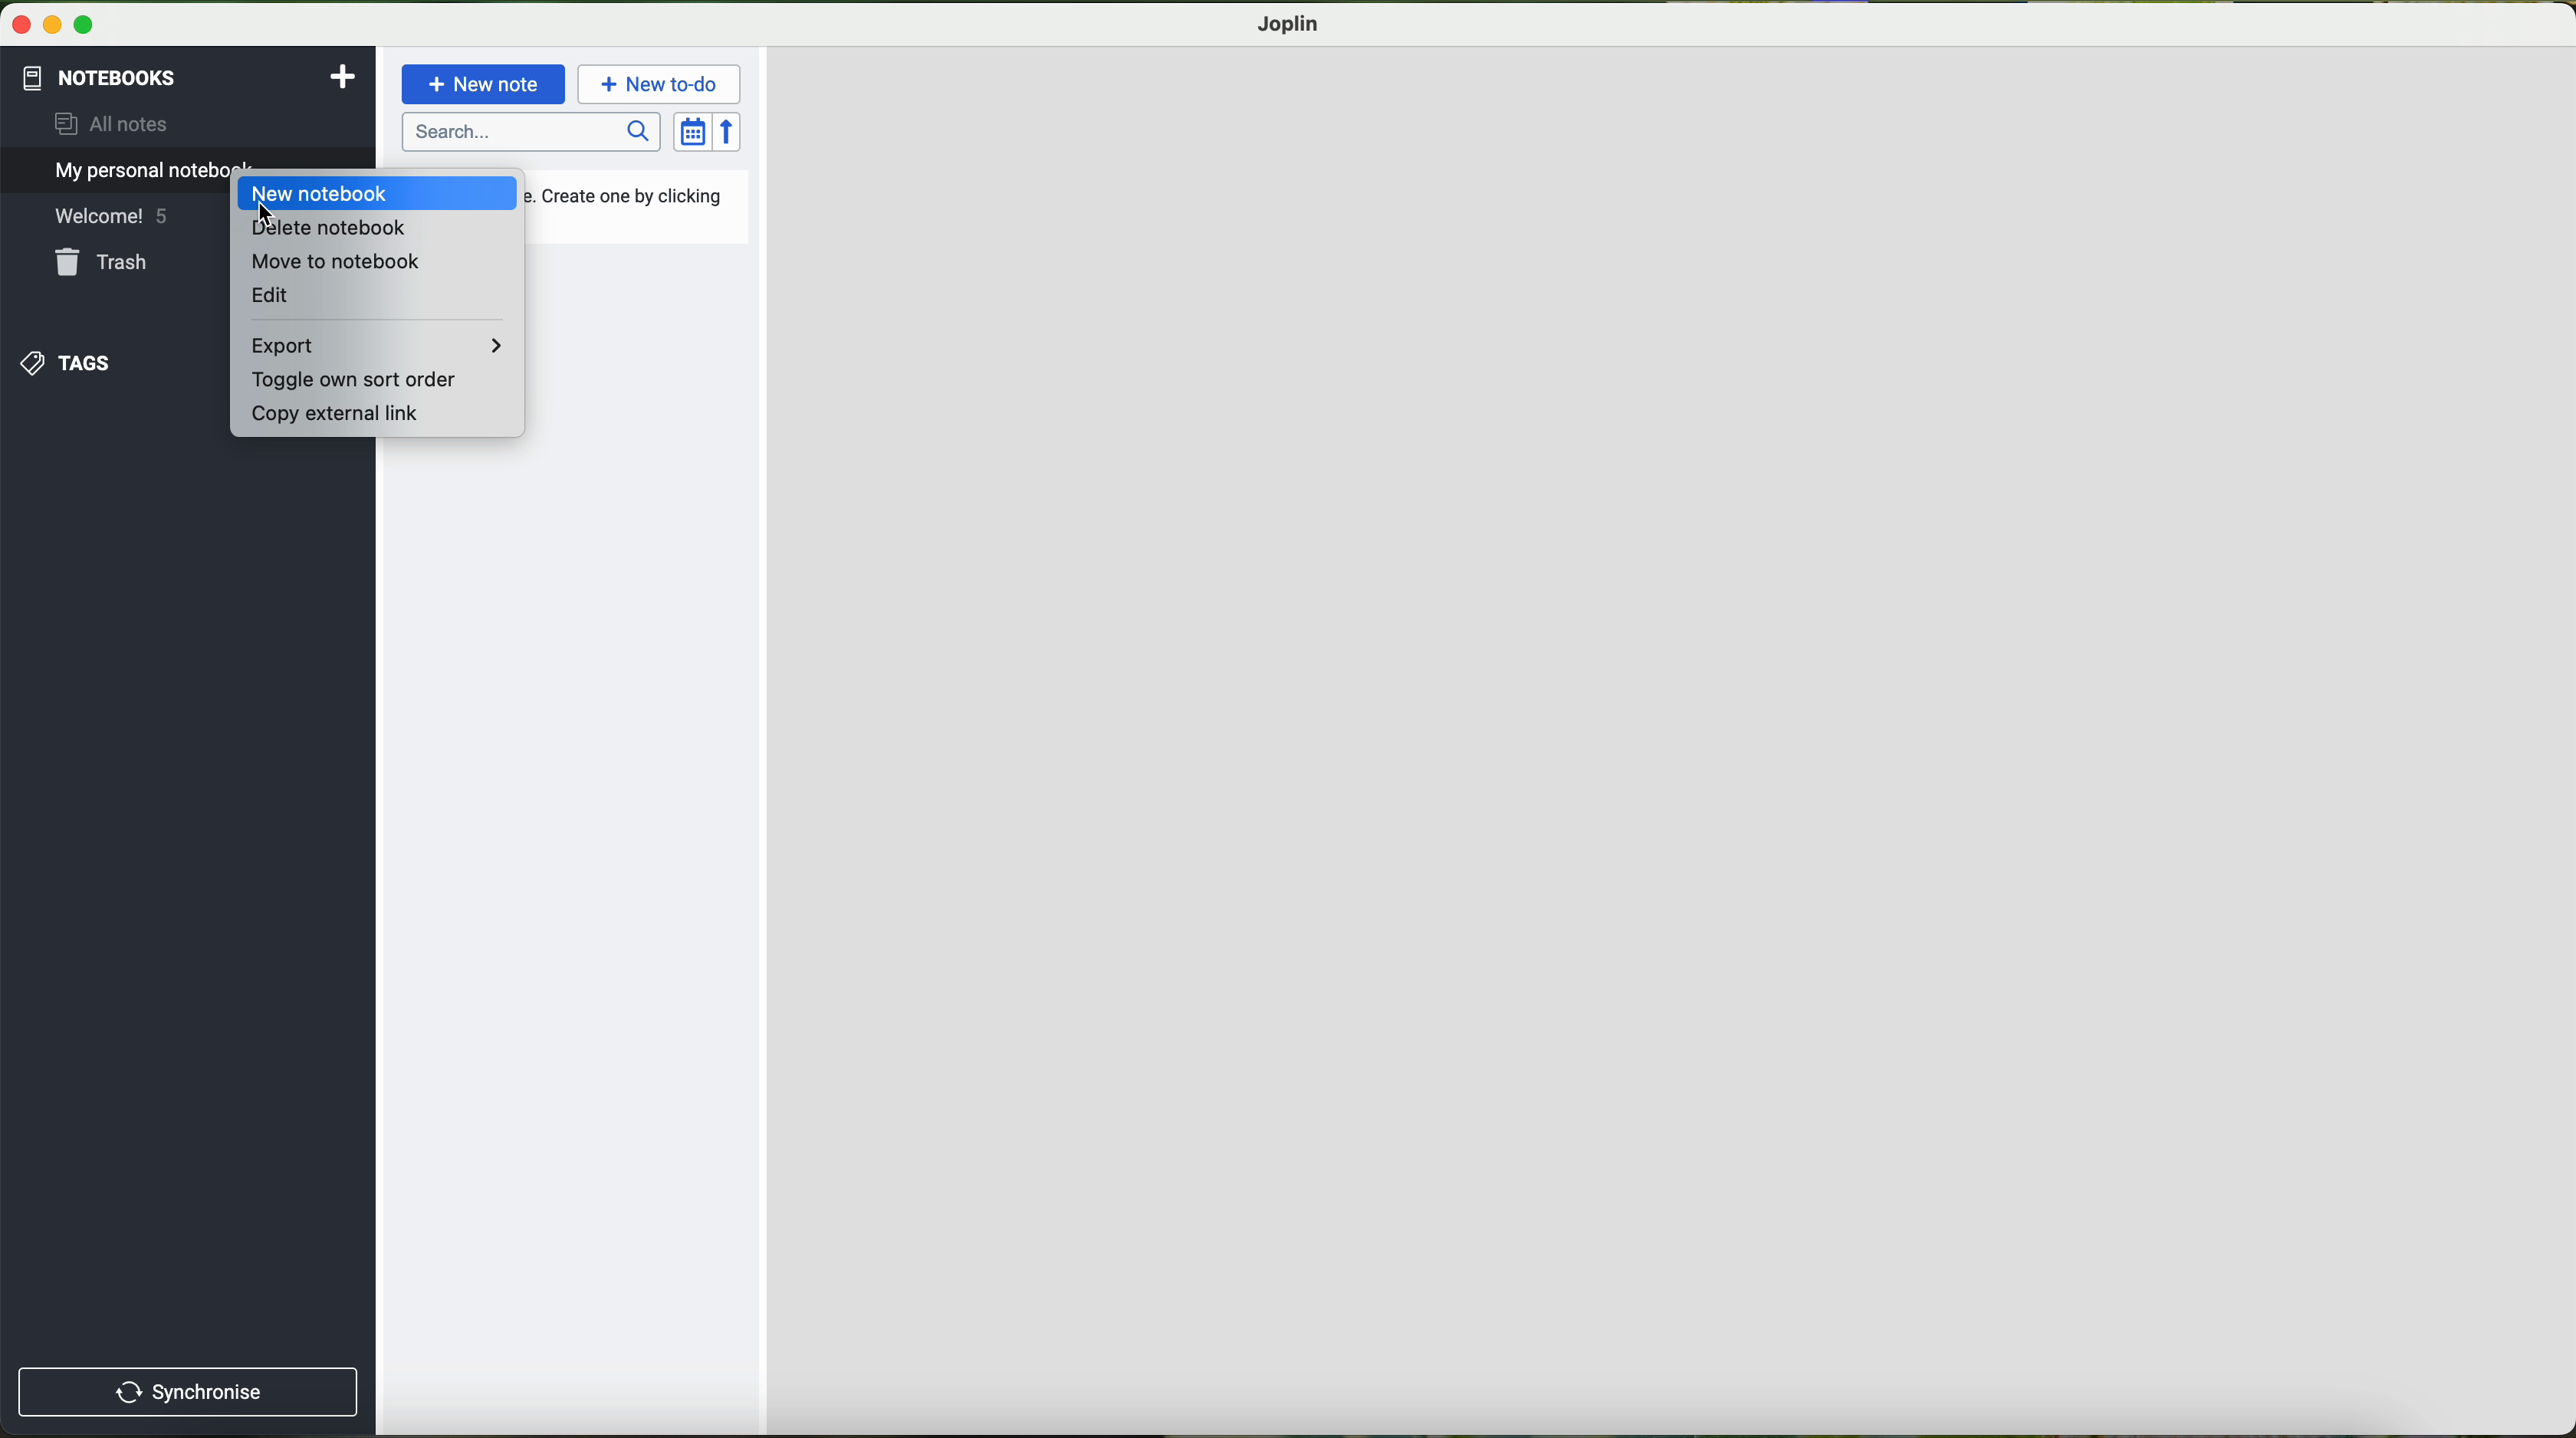 The height and width of the screenshot is (1438, 2576). Describe the element at coordinates (662, 84) in the screenshot. I see `new to-do button` at that location.